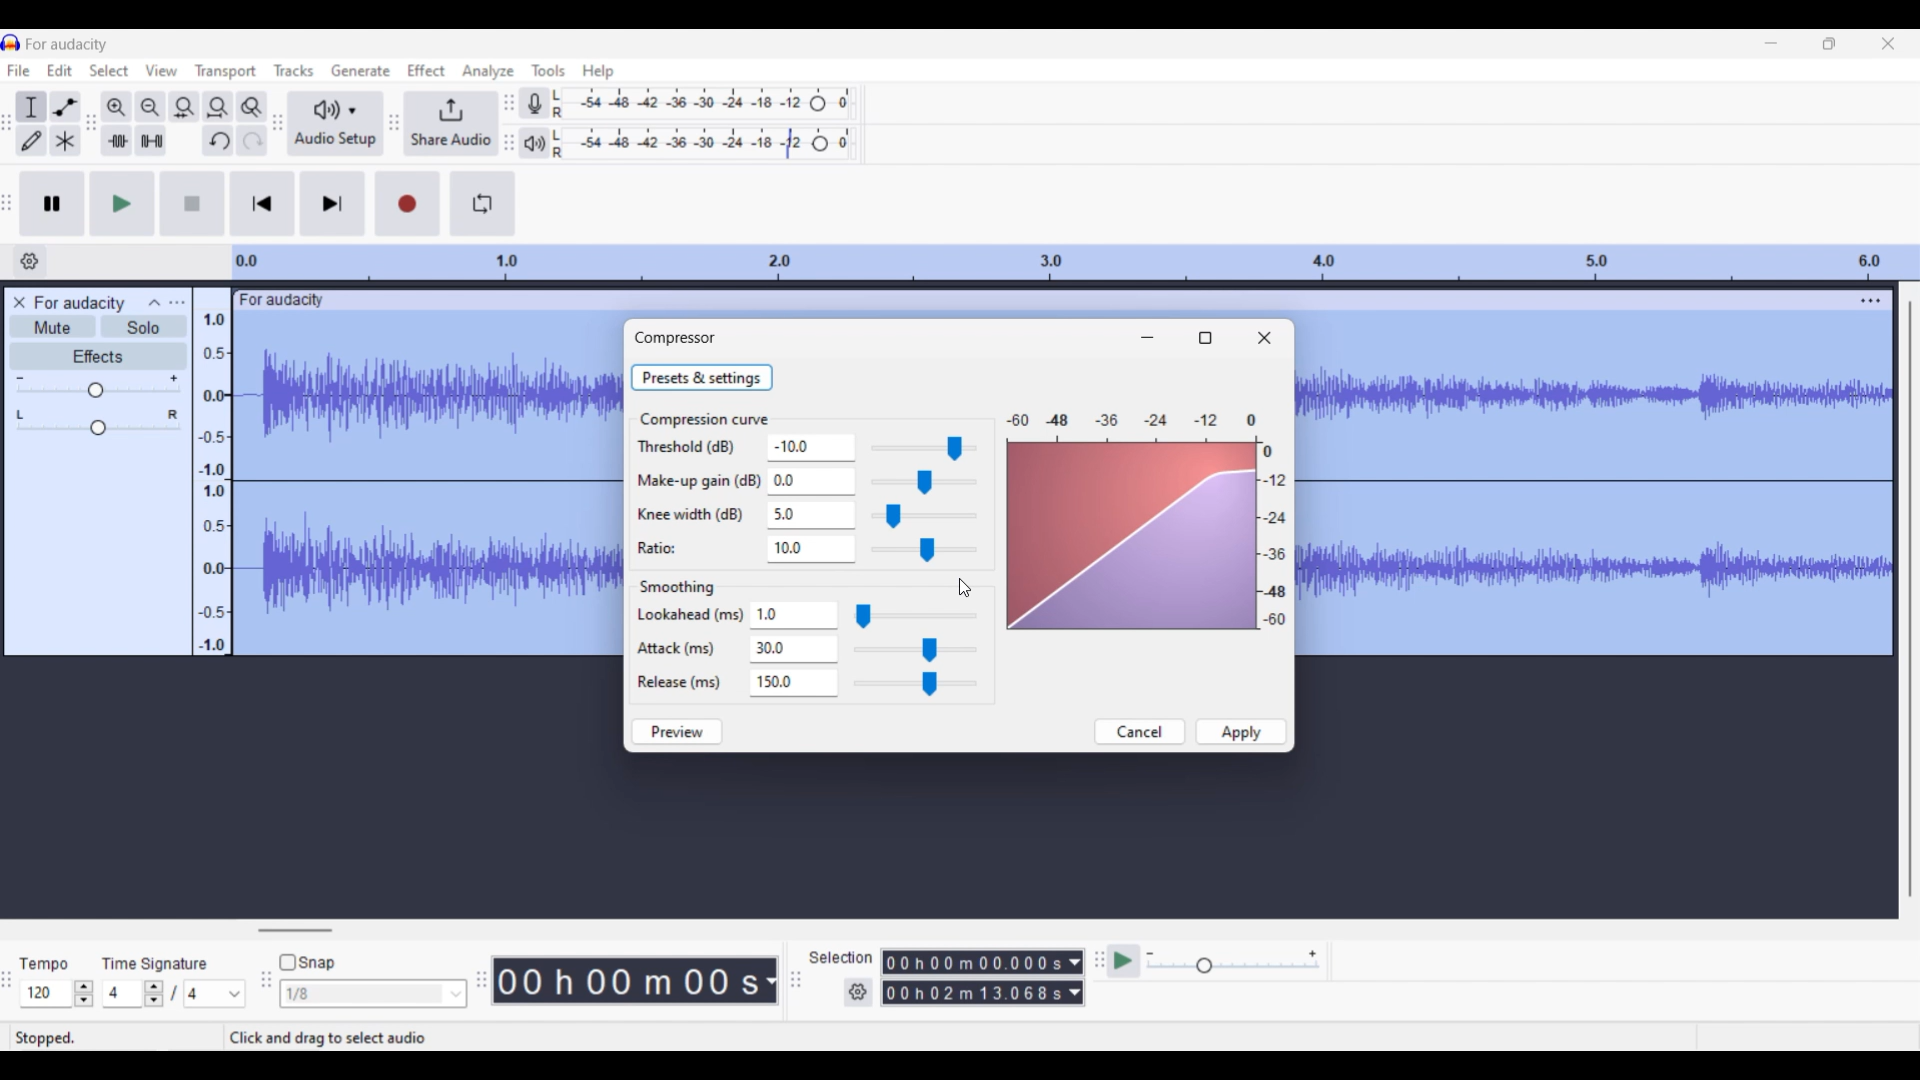 The width and height of the screenshot is (1920, 1080). Describe the element at coordinates (925, 516) in the screenshot. I see `Knee width slider` at that location.